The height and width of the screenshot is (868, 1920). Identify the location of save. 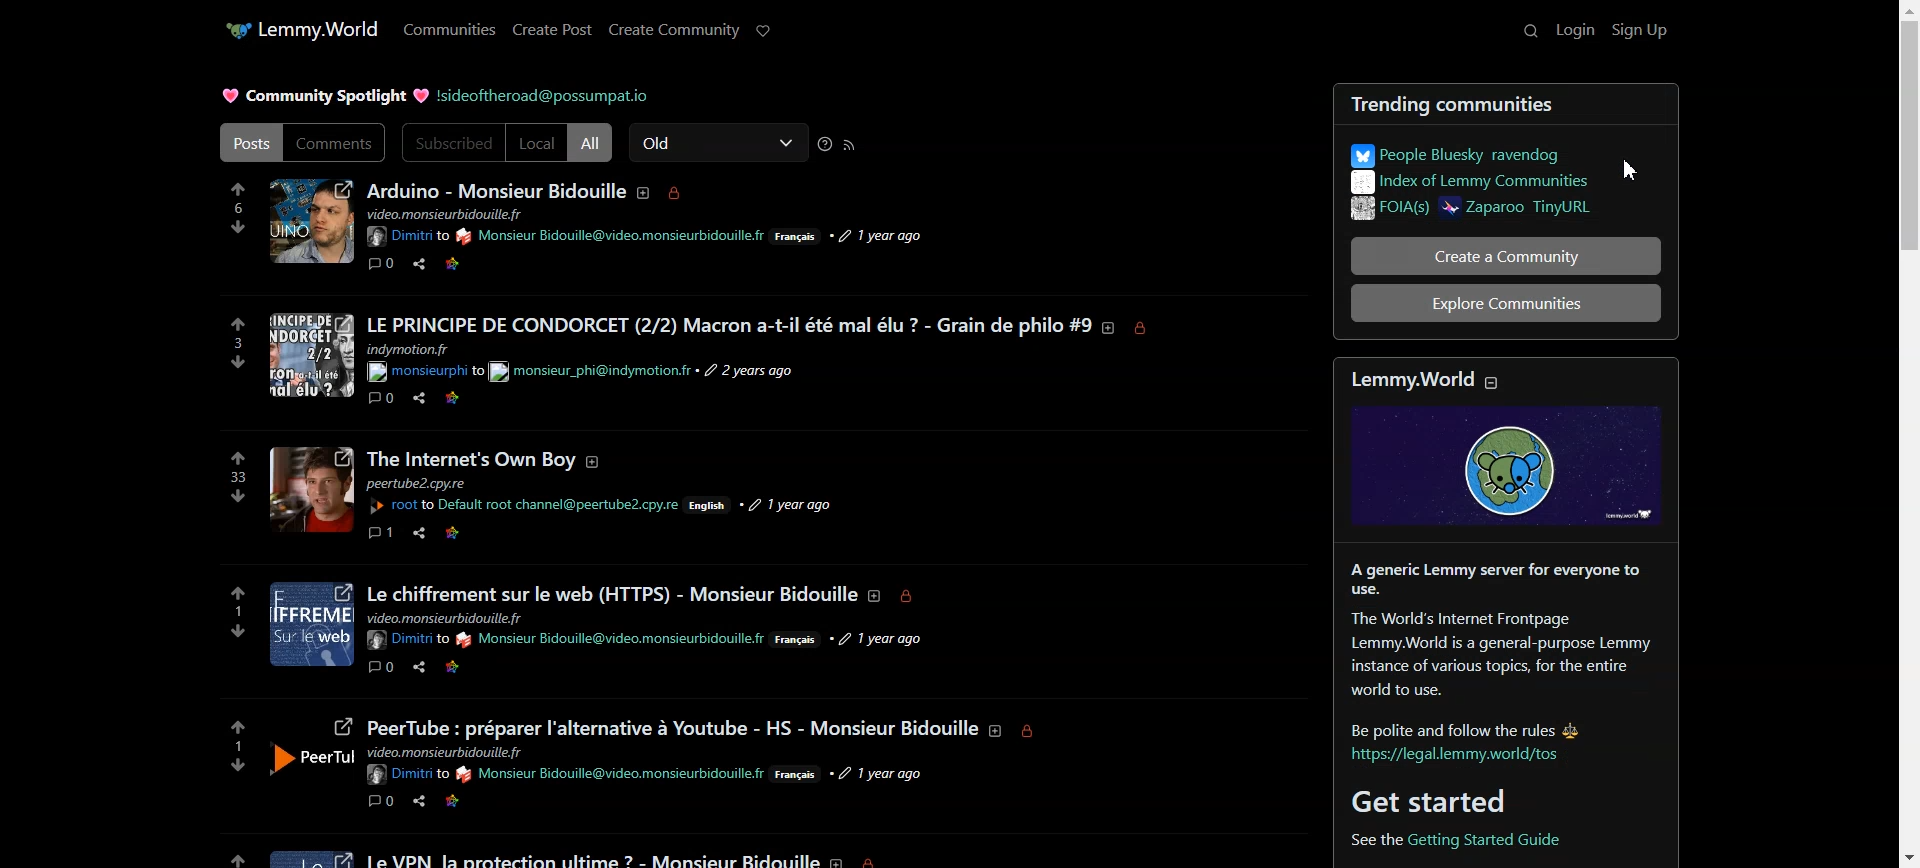
(485, 535).